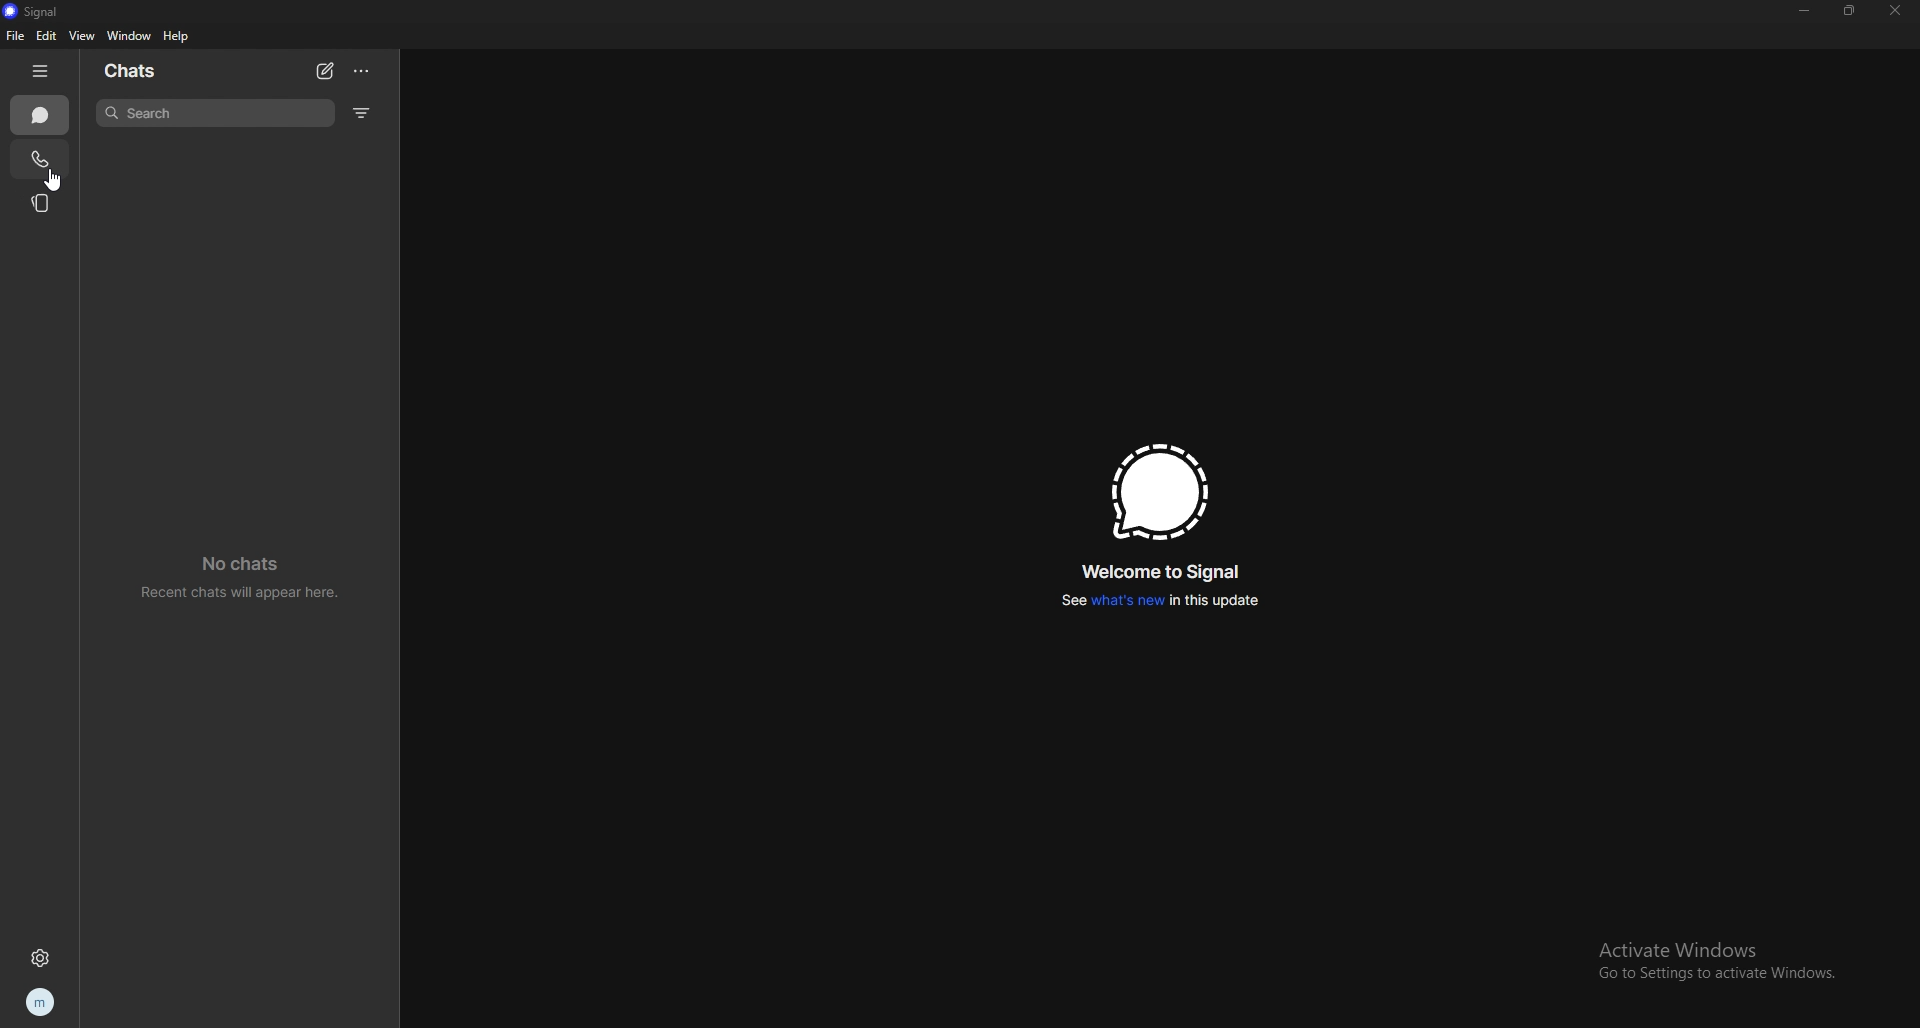  What do you see at coordinates (41, 159) in the screenshot?
I see `calls` at bounding box center [41, 159].